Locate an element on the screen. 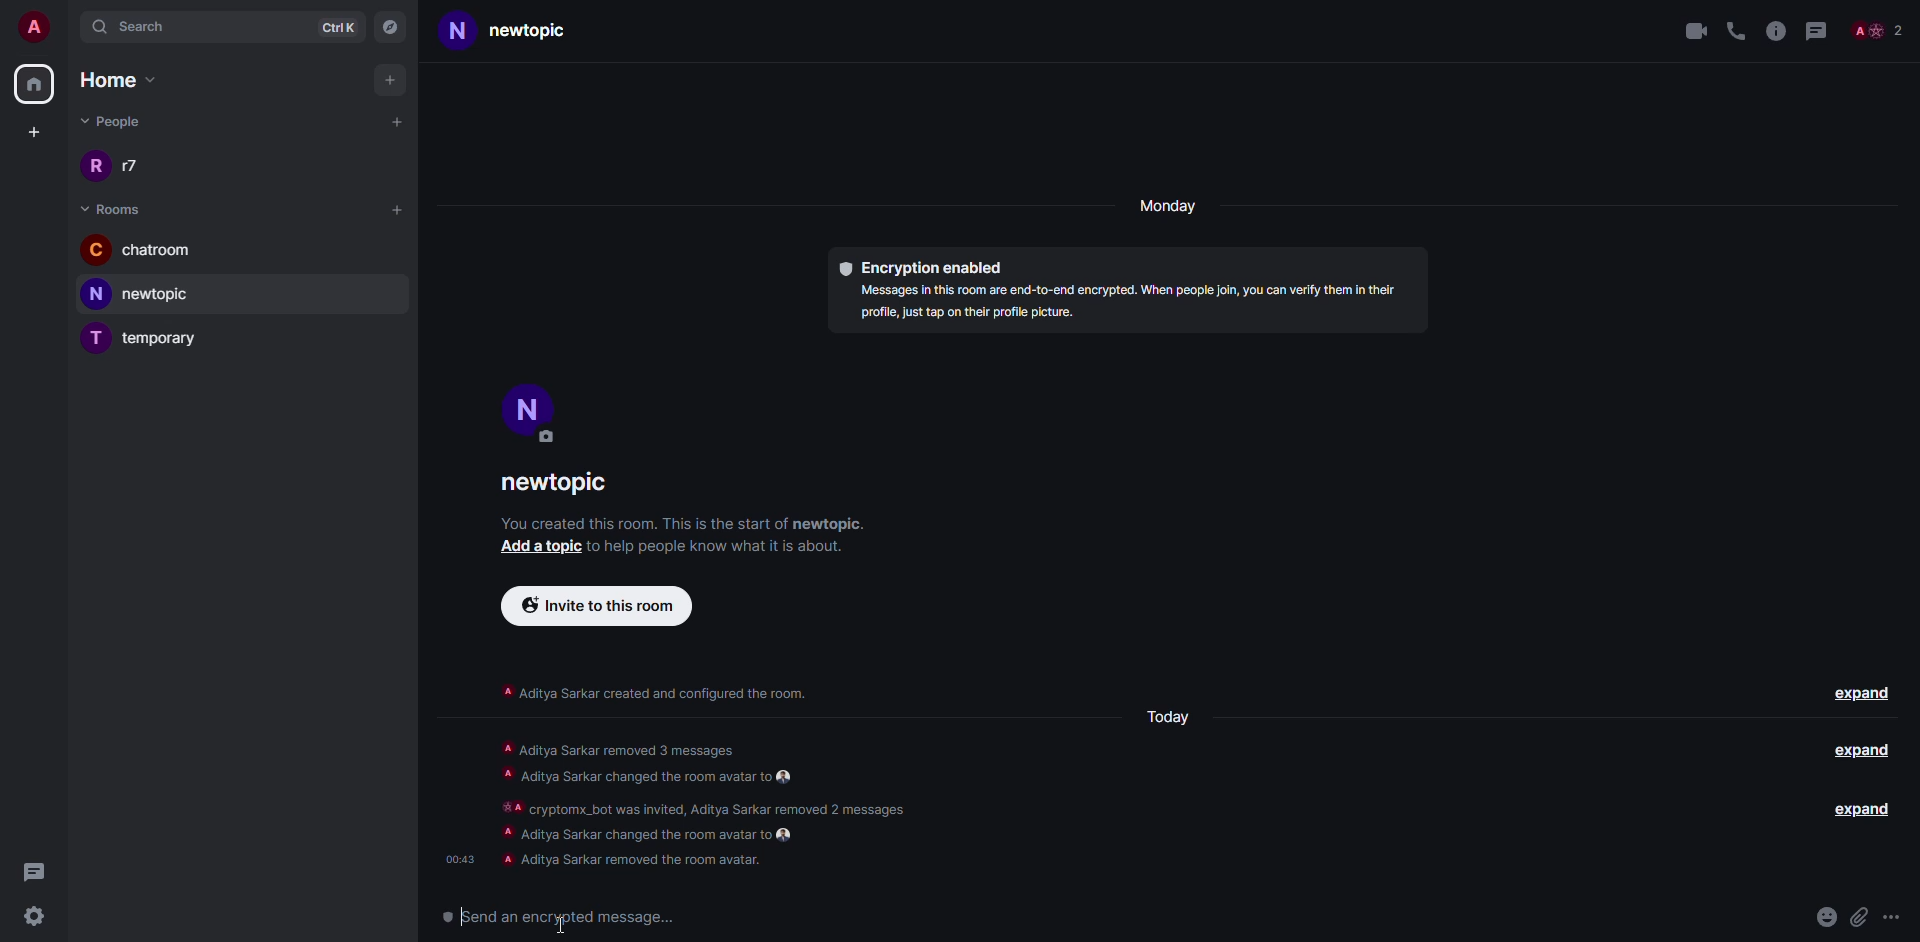 Image resolution: width=1920 pixels, height=942 pixels. more is located at coordinates (1898, 920).